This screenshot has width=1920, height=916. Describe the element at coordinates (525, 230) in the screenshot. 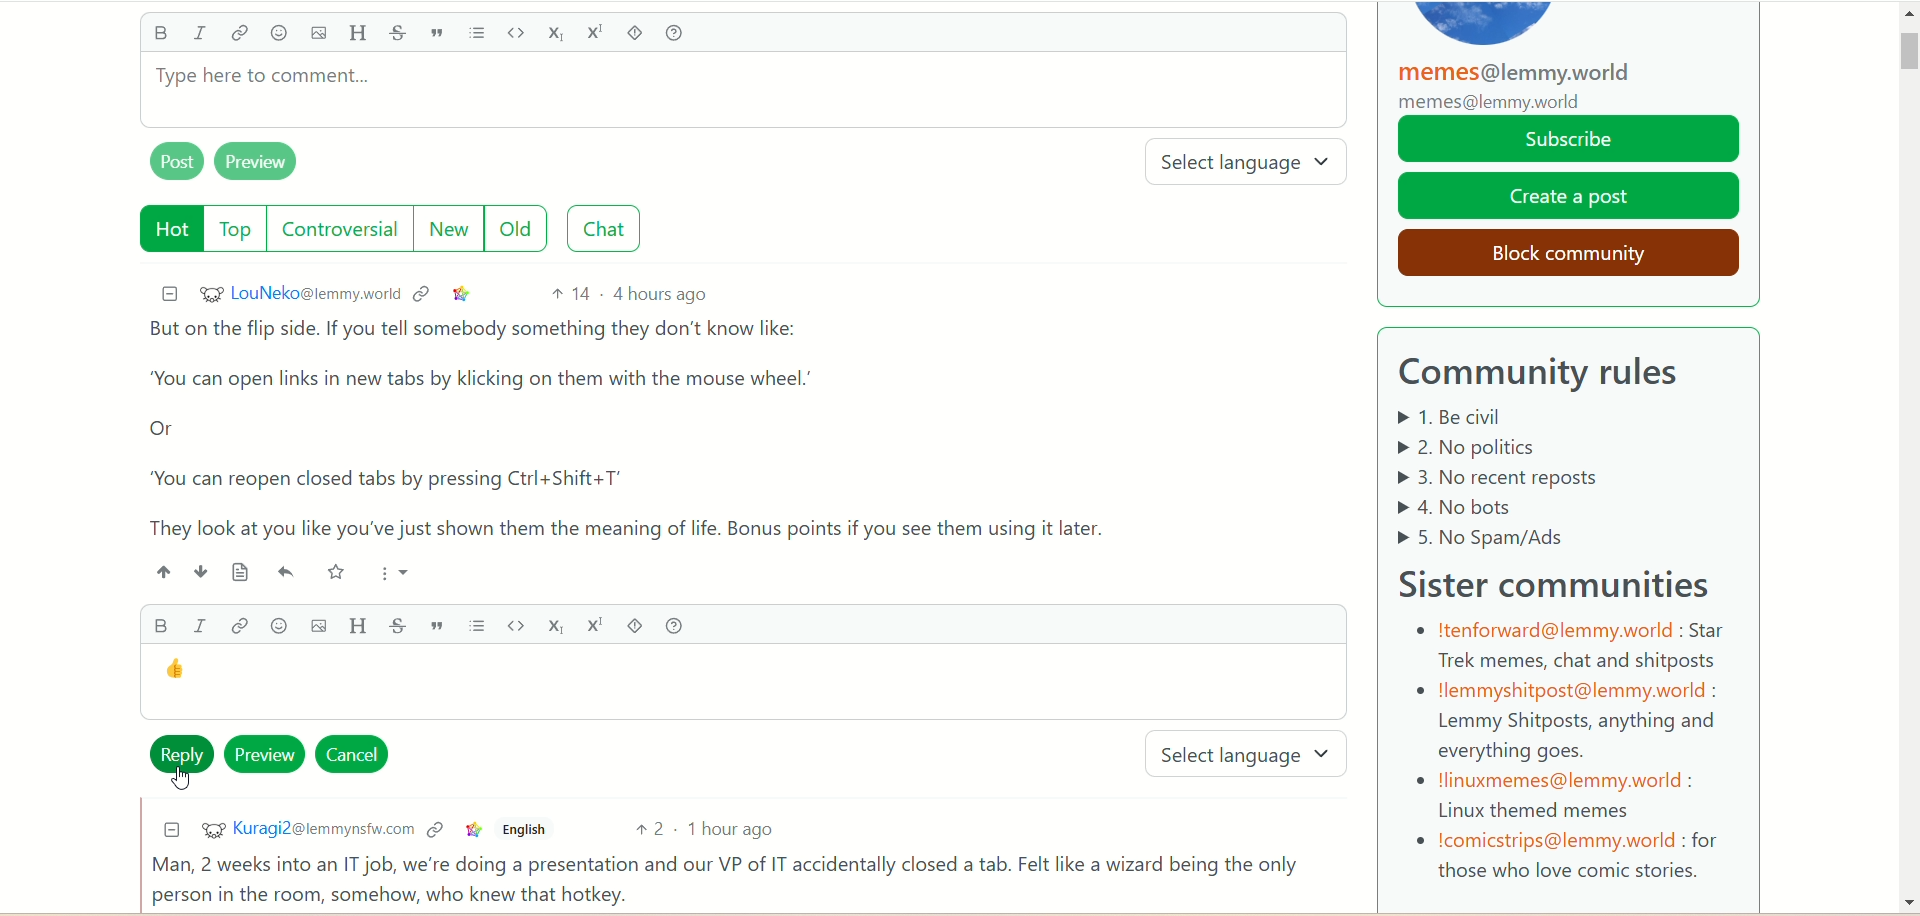

I see `old` at that location.